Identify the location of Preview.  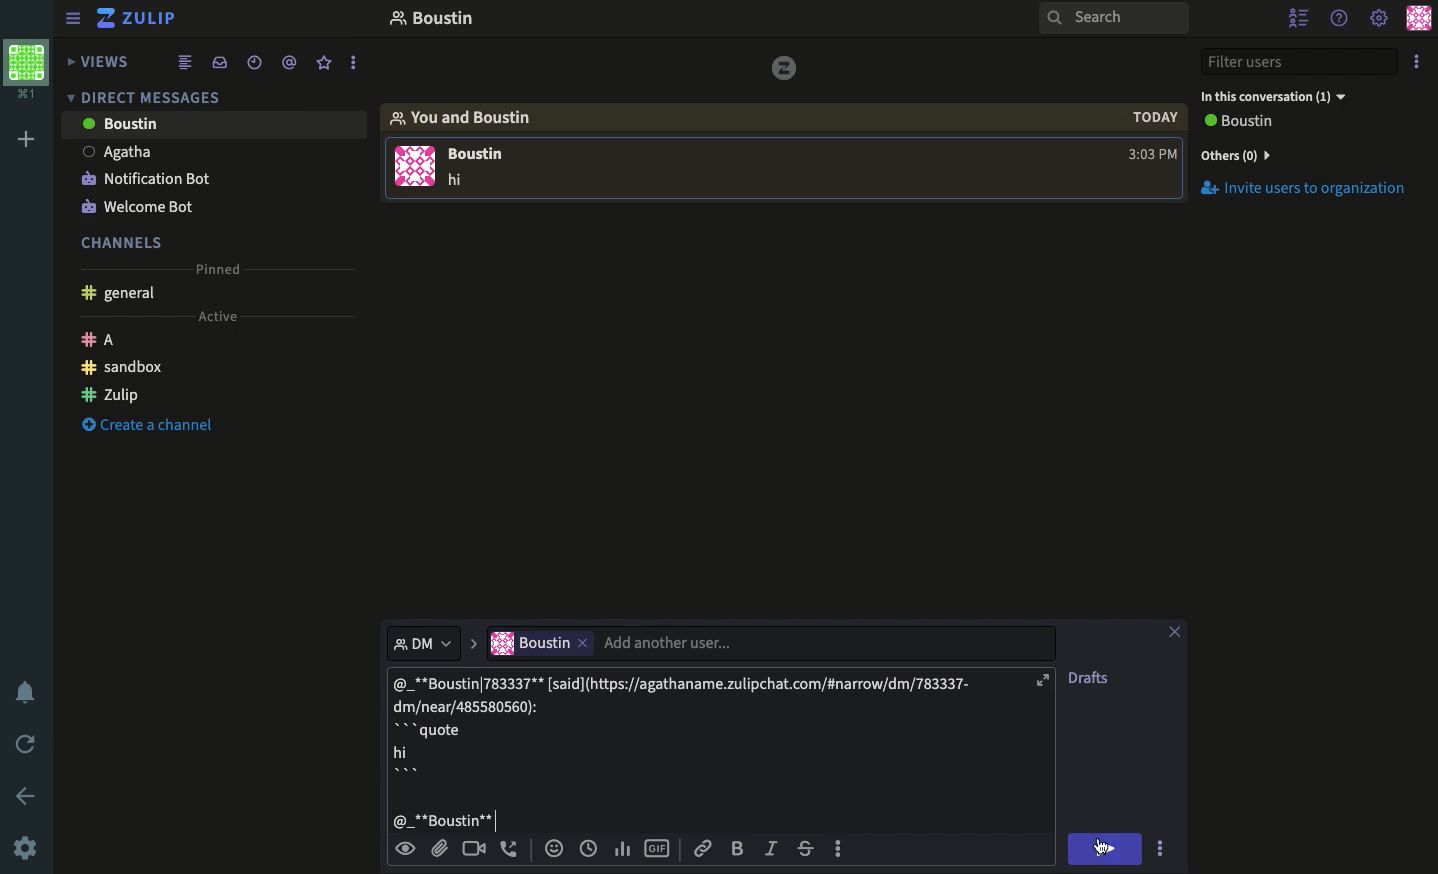
(408, 847).